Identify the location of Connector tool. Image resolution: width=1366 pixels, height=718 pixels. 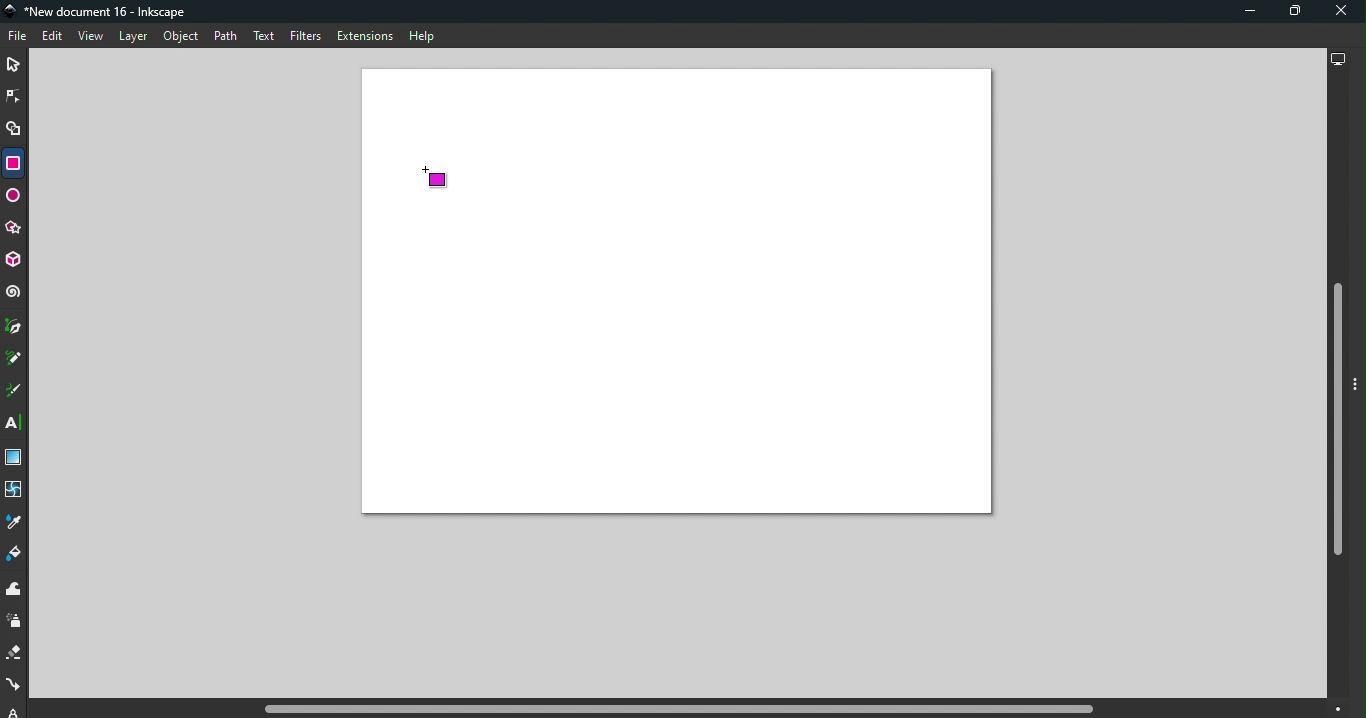
(14, 686).